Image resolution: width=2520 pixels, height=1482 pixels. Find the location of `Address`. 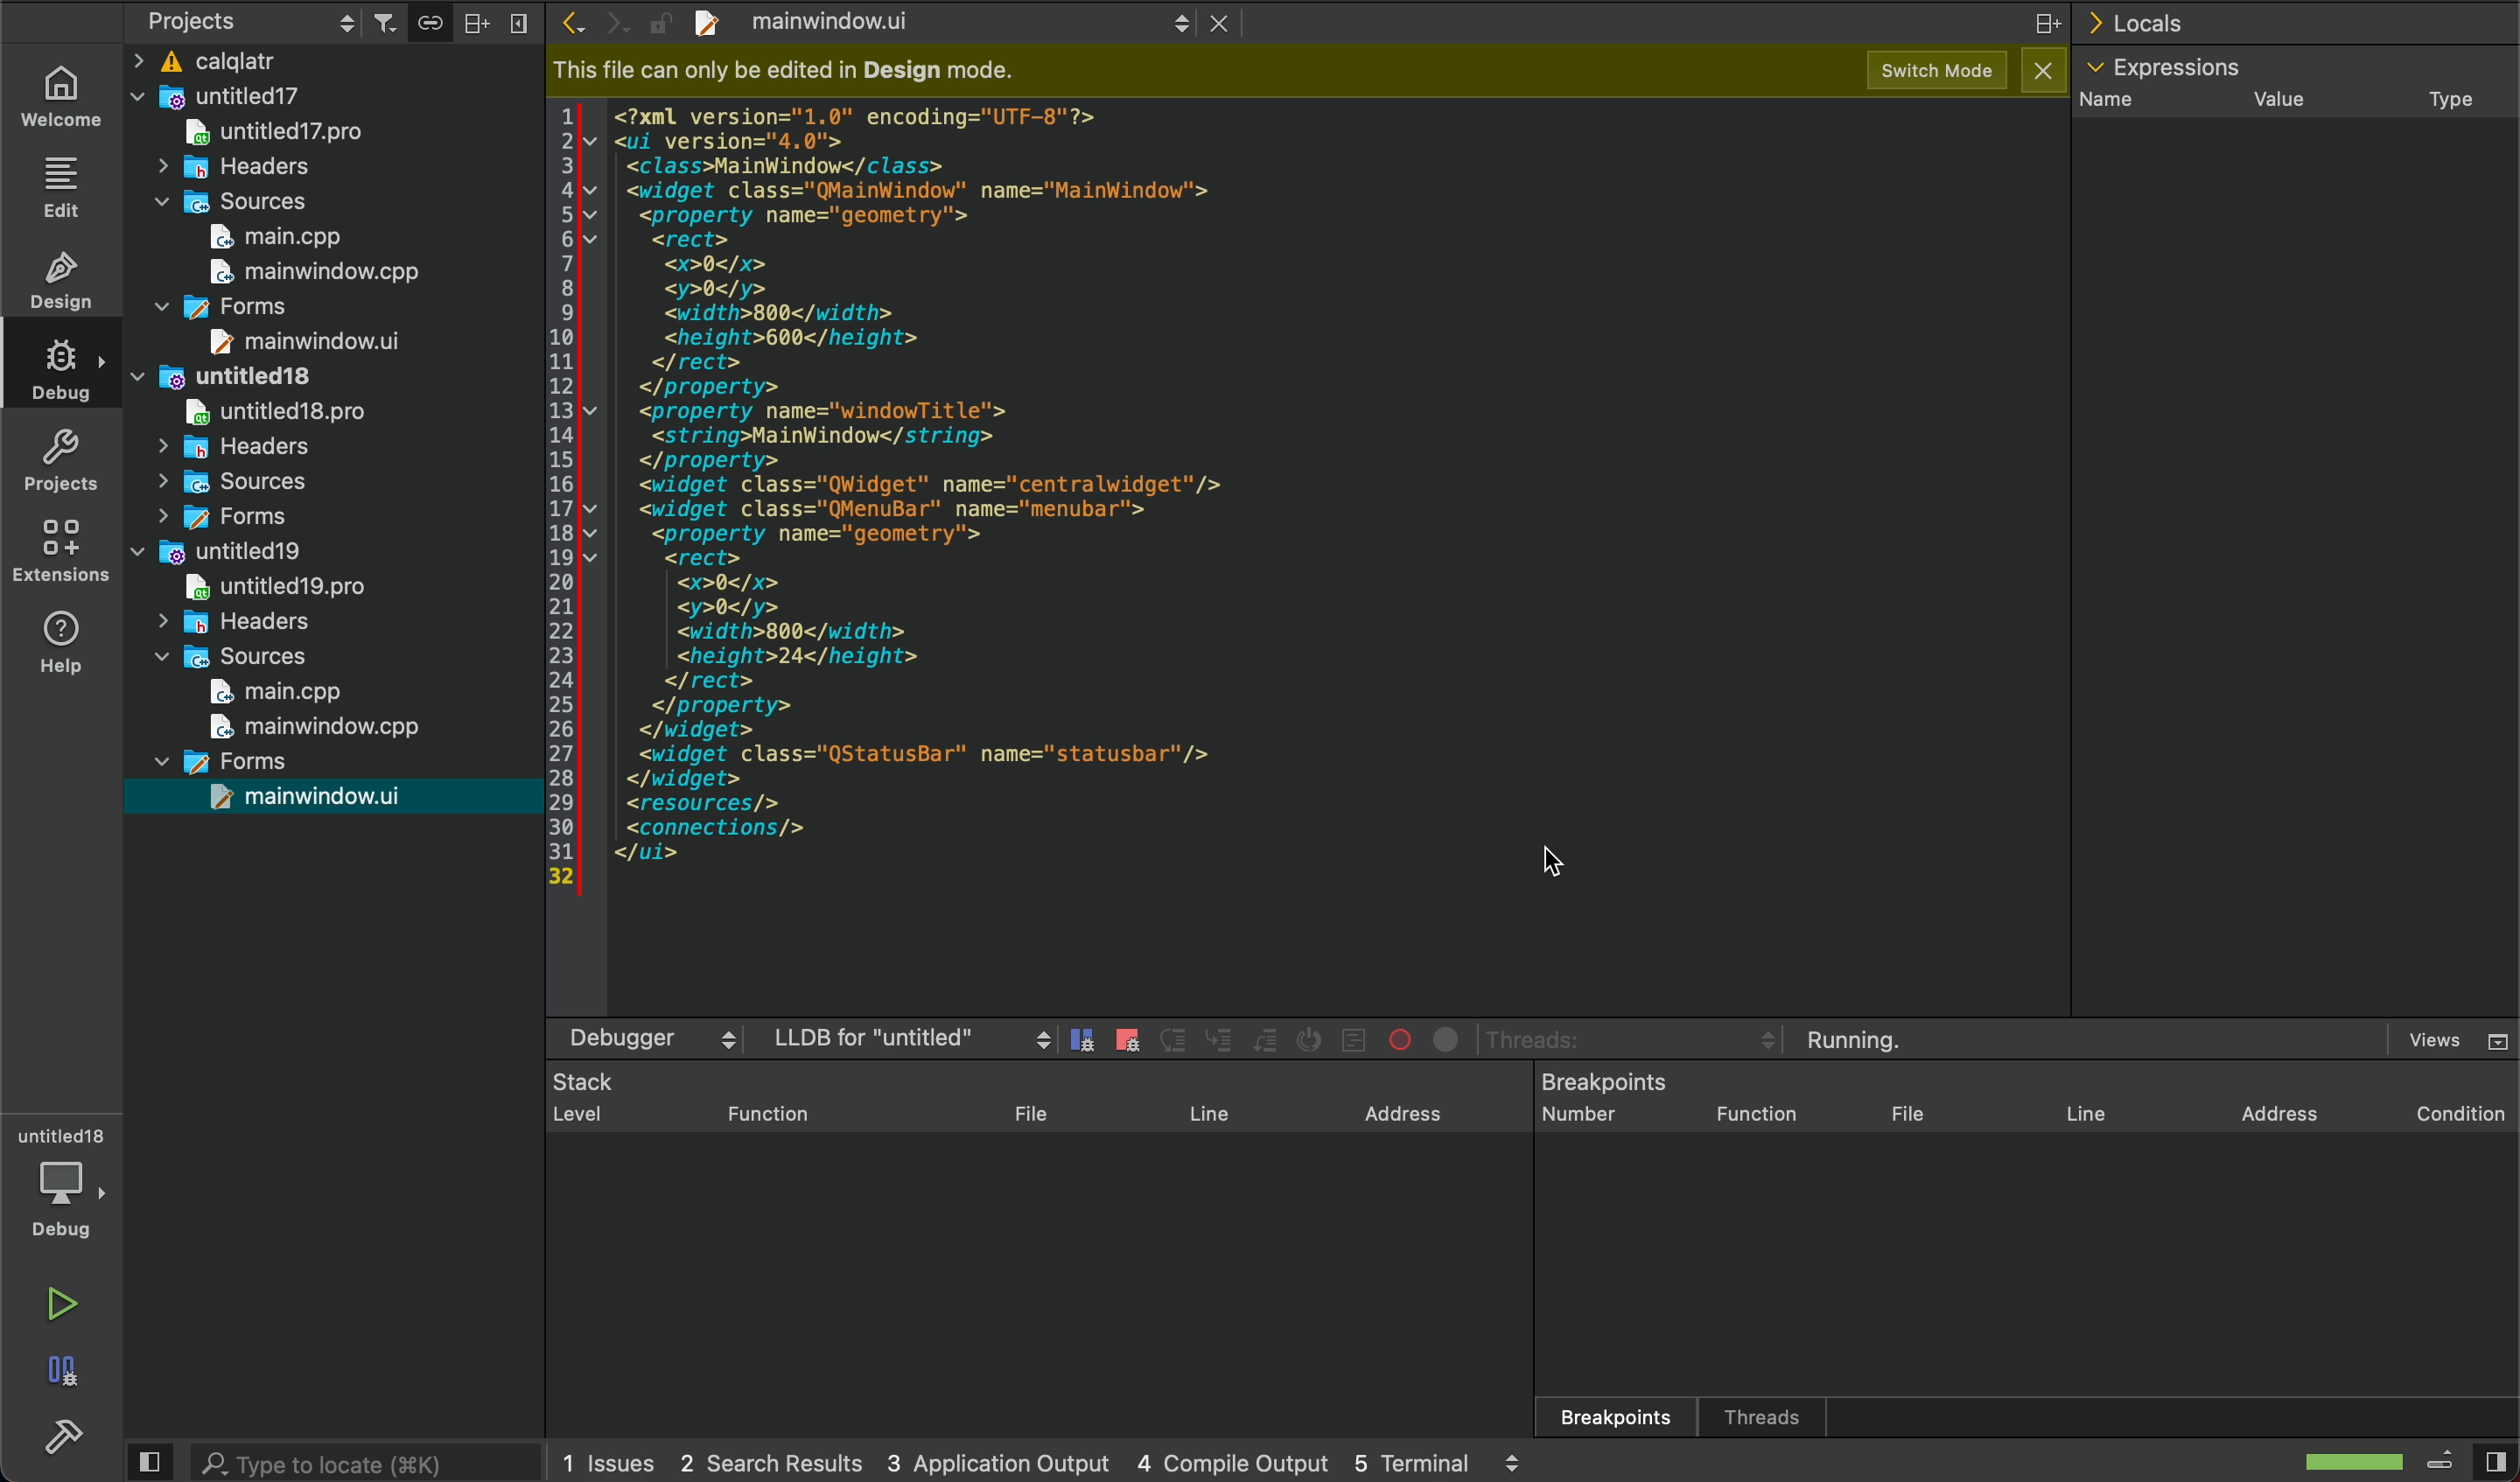

Address is located at coordinates (1391, 1096).